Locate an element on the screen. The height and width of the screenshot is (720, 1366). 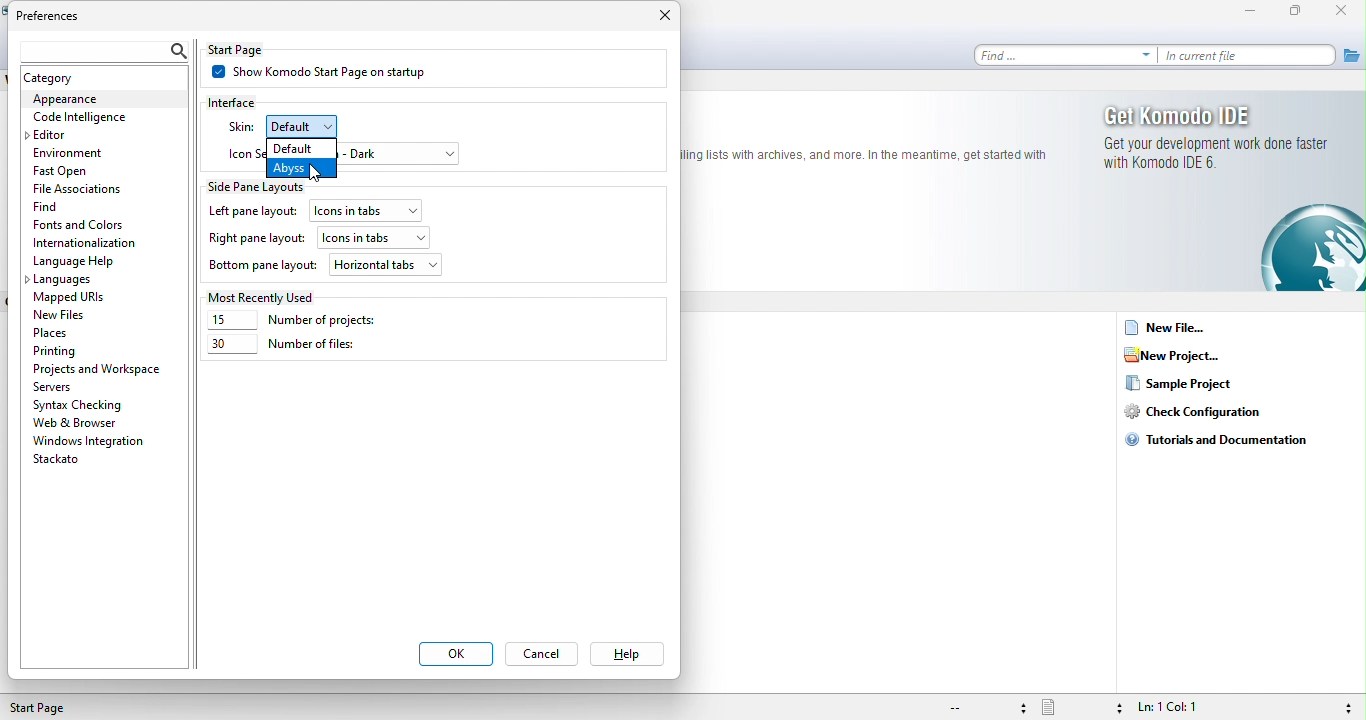
cursor movement is located at coordinates (315, 173).